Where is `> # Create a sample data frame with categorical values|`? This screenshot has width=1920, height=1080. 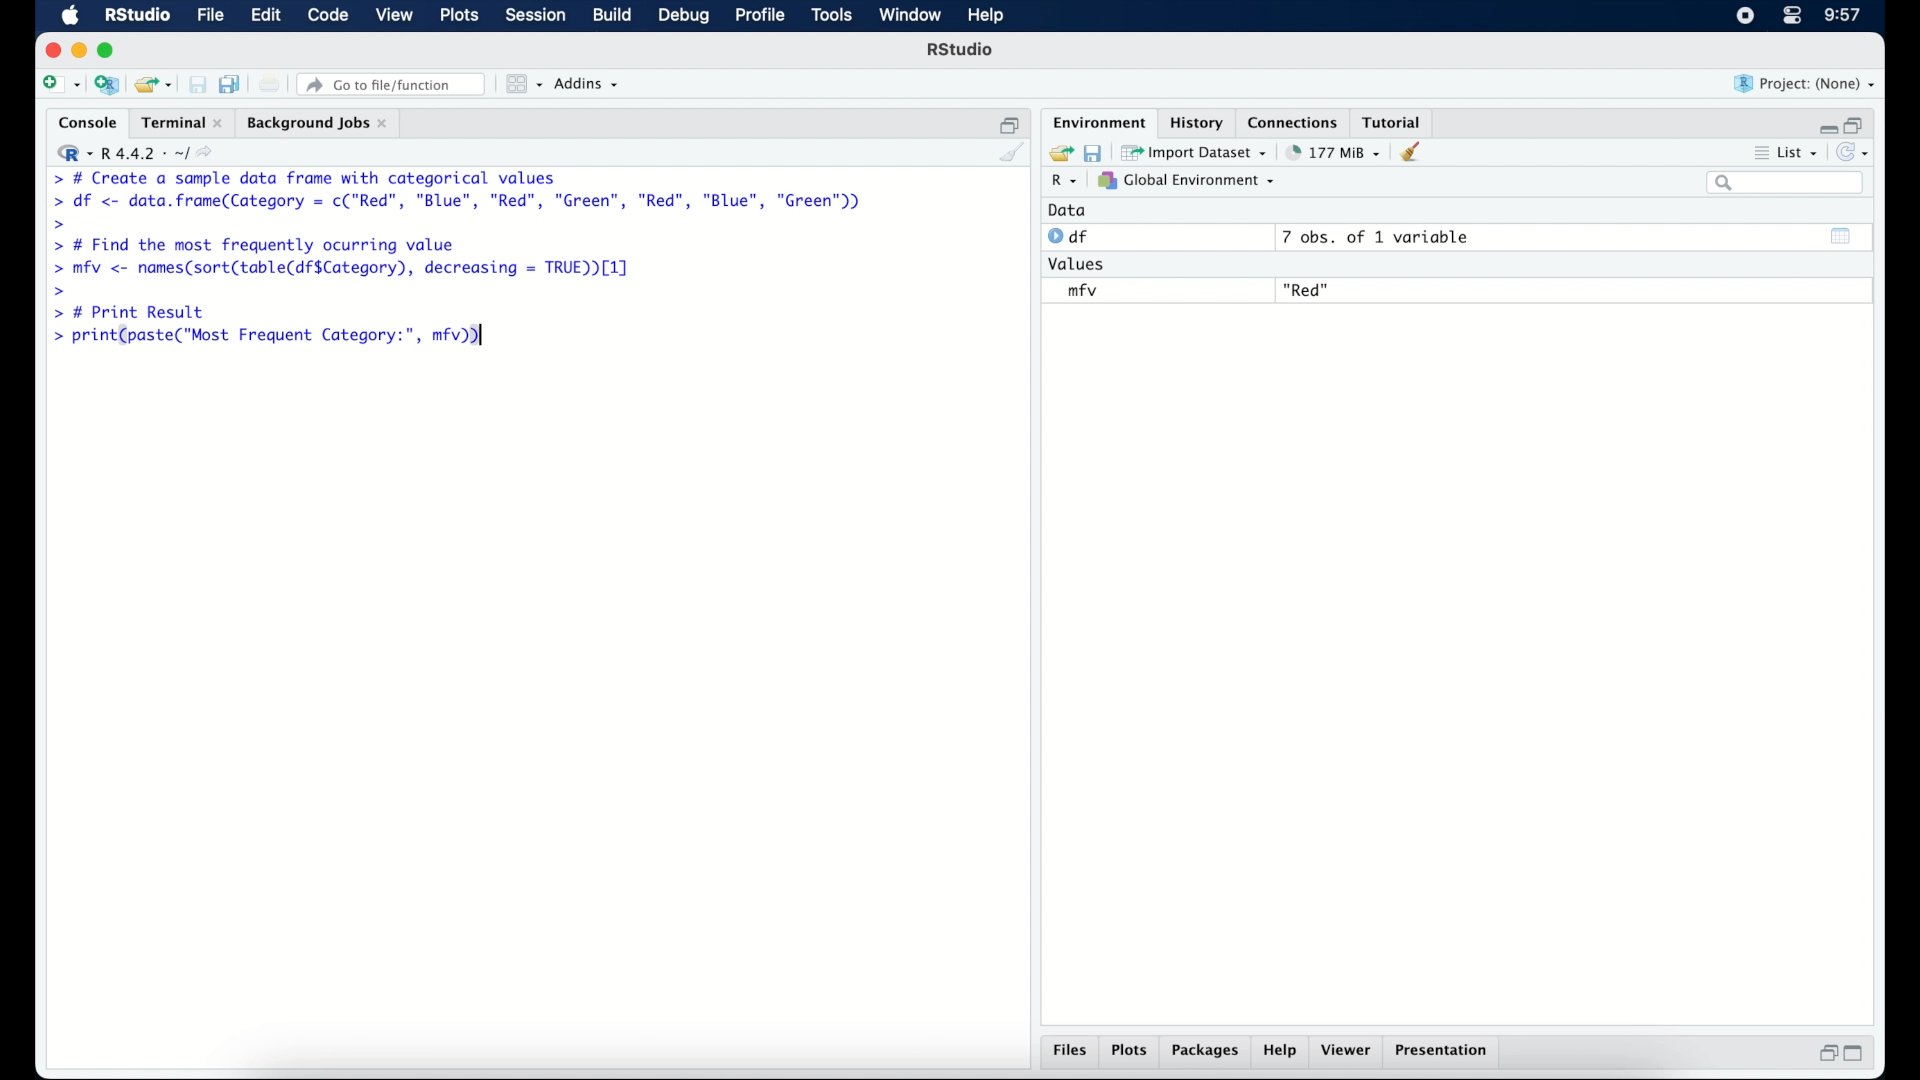 > # Create a sample data frame with categorical values| is located at coordinates (332, 177).